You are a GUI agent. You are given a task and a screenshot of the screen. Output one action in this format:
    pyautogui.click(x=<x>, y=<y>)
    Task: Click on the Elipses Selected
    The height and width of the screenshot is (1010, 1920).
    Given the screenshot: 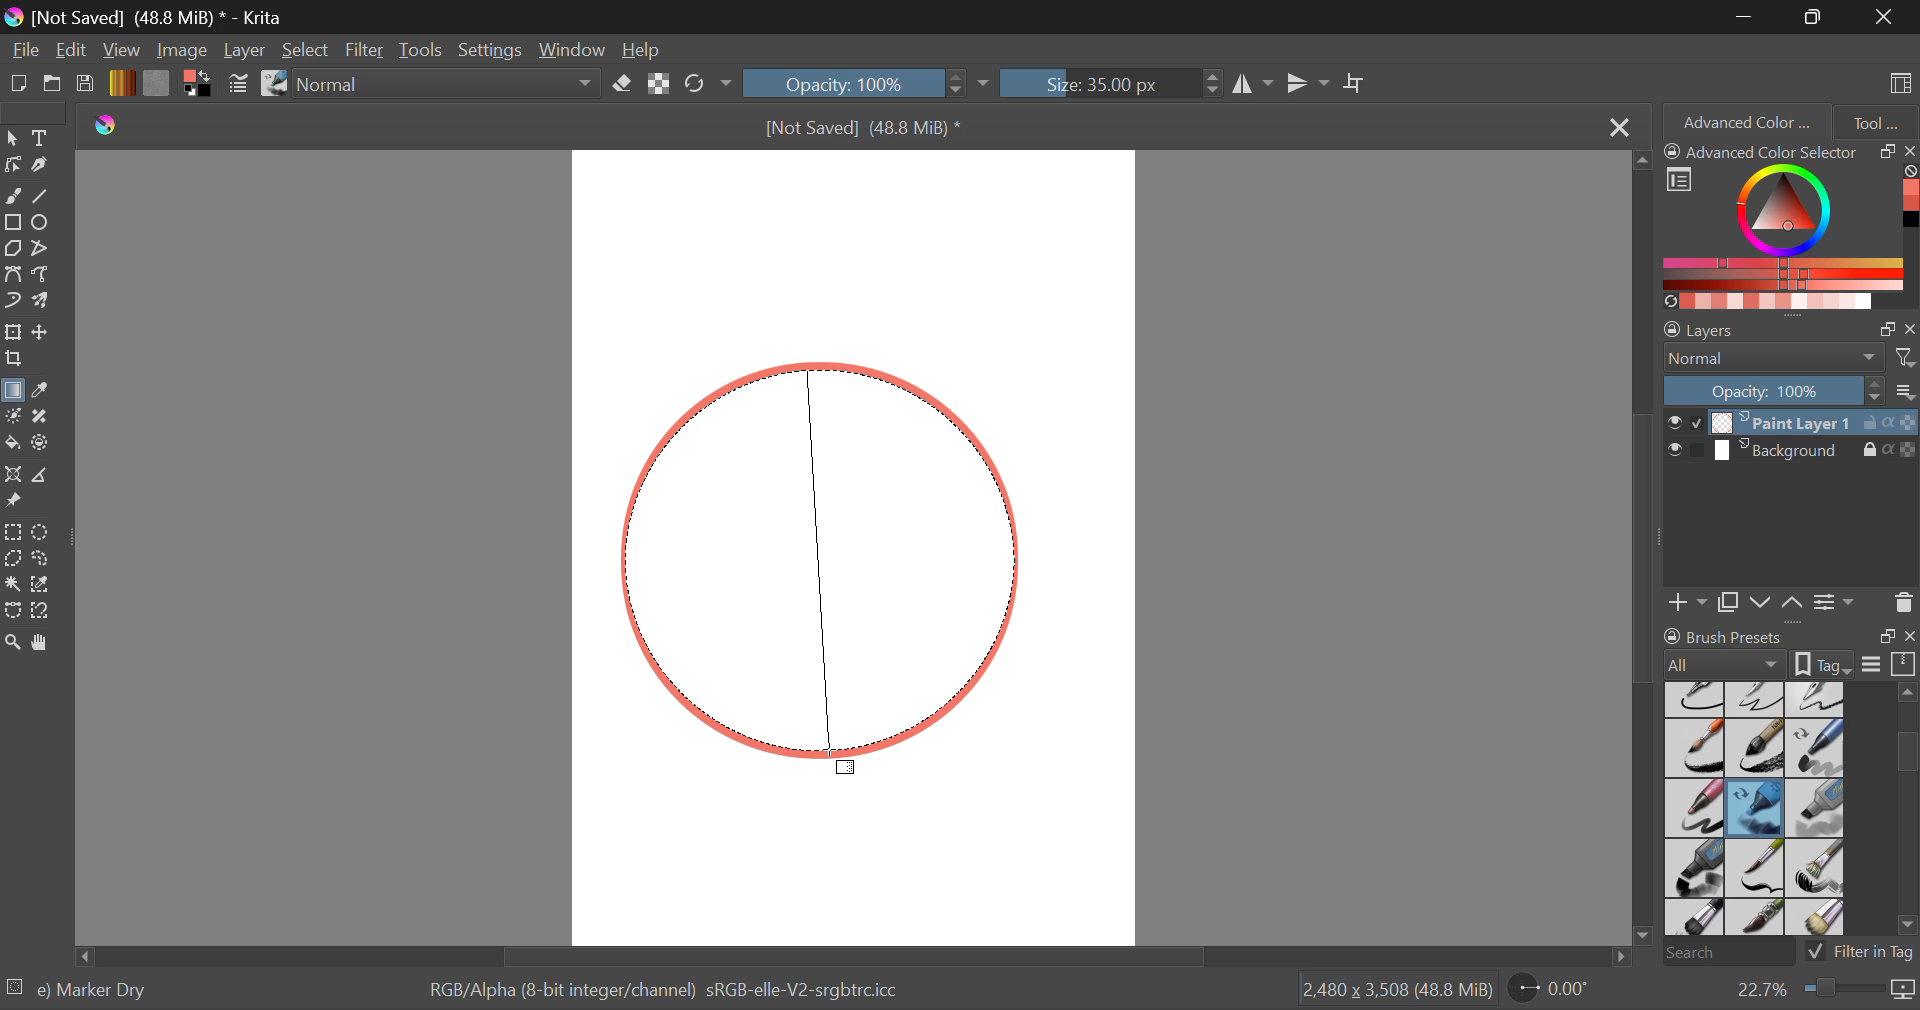 What is the action you would take?
    pyautogui.click(x=44, y=221)
    